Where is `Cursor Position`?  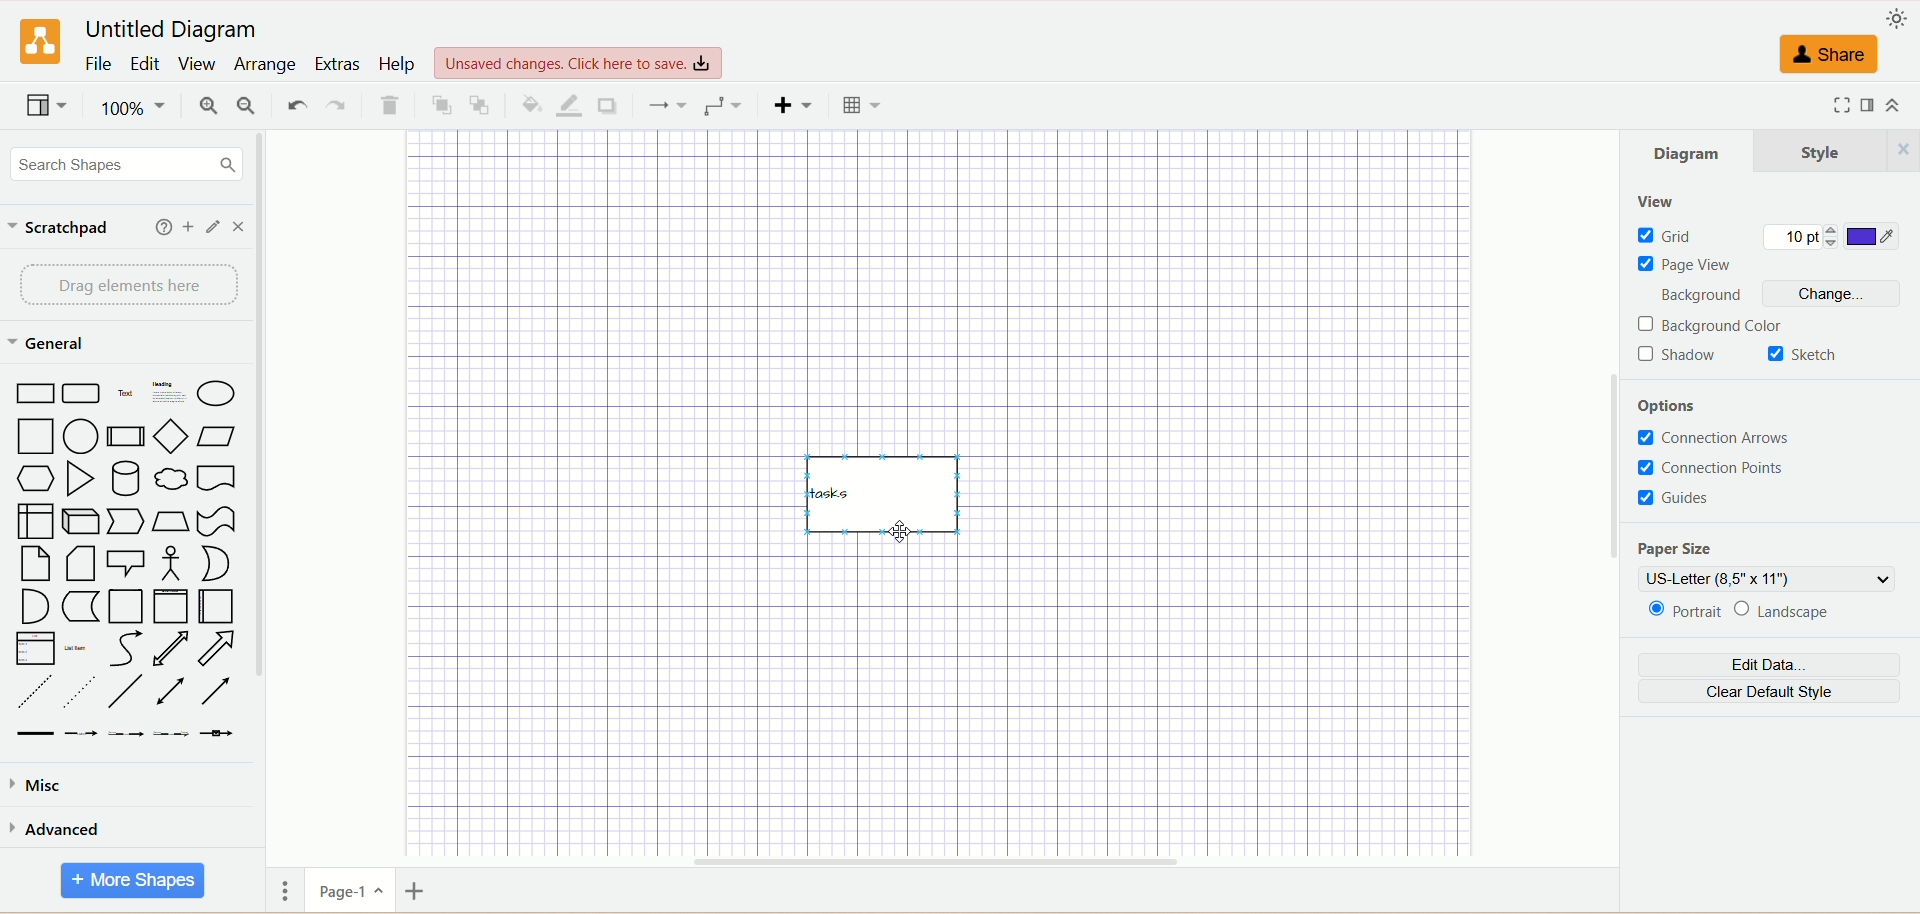
Cursor Position is located at coordinates (900, 535).